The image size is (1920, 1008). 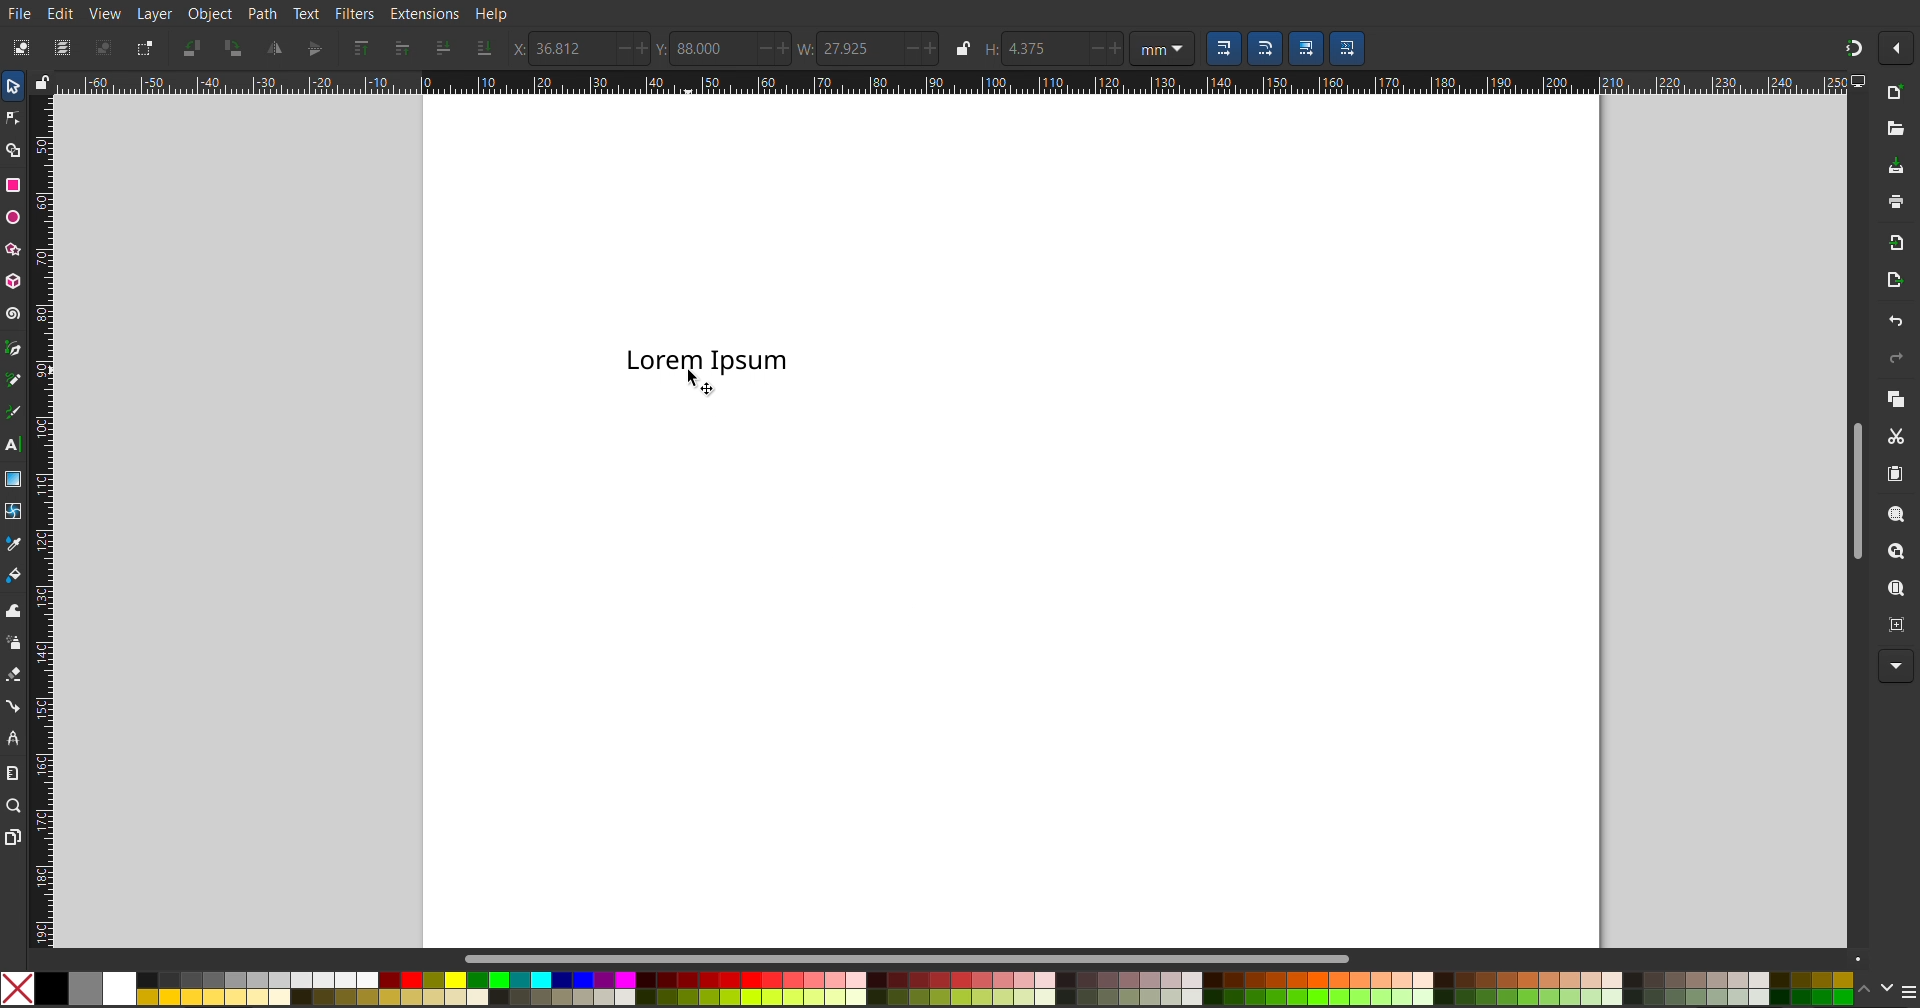 I want to click on Node Tools, so click(x=13, y=117).